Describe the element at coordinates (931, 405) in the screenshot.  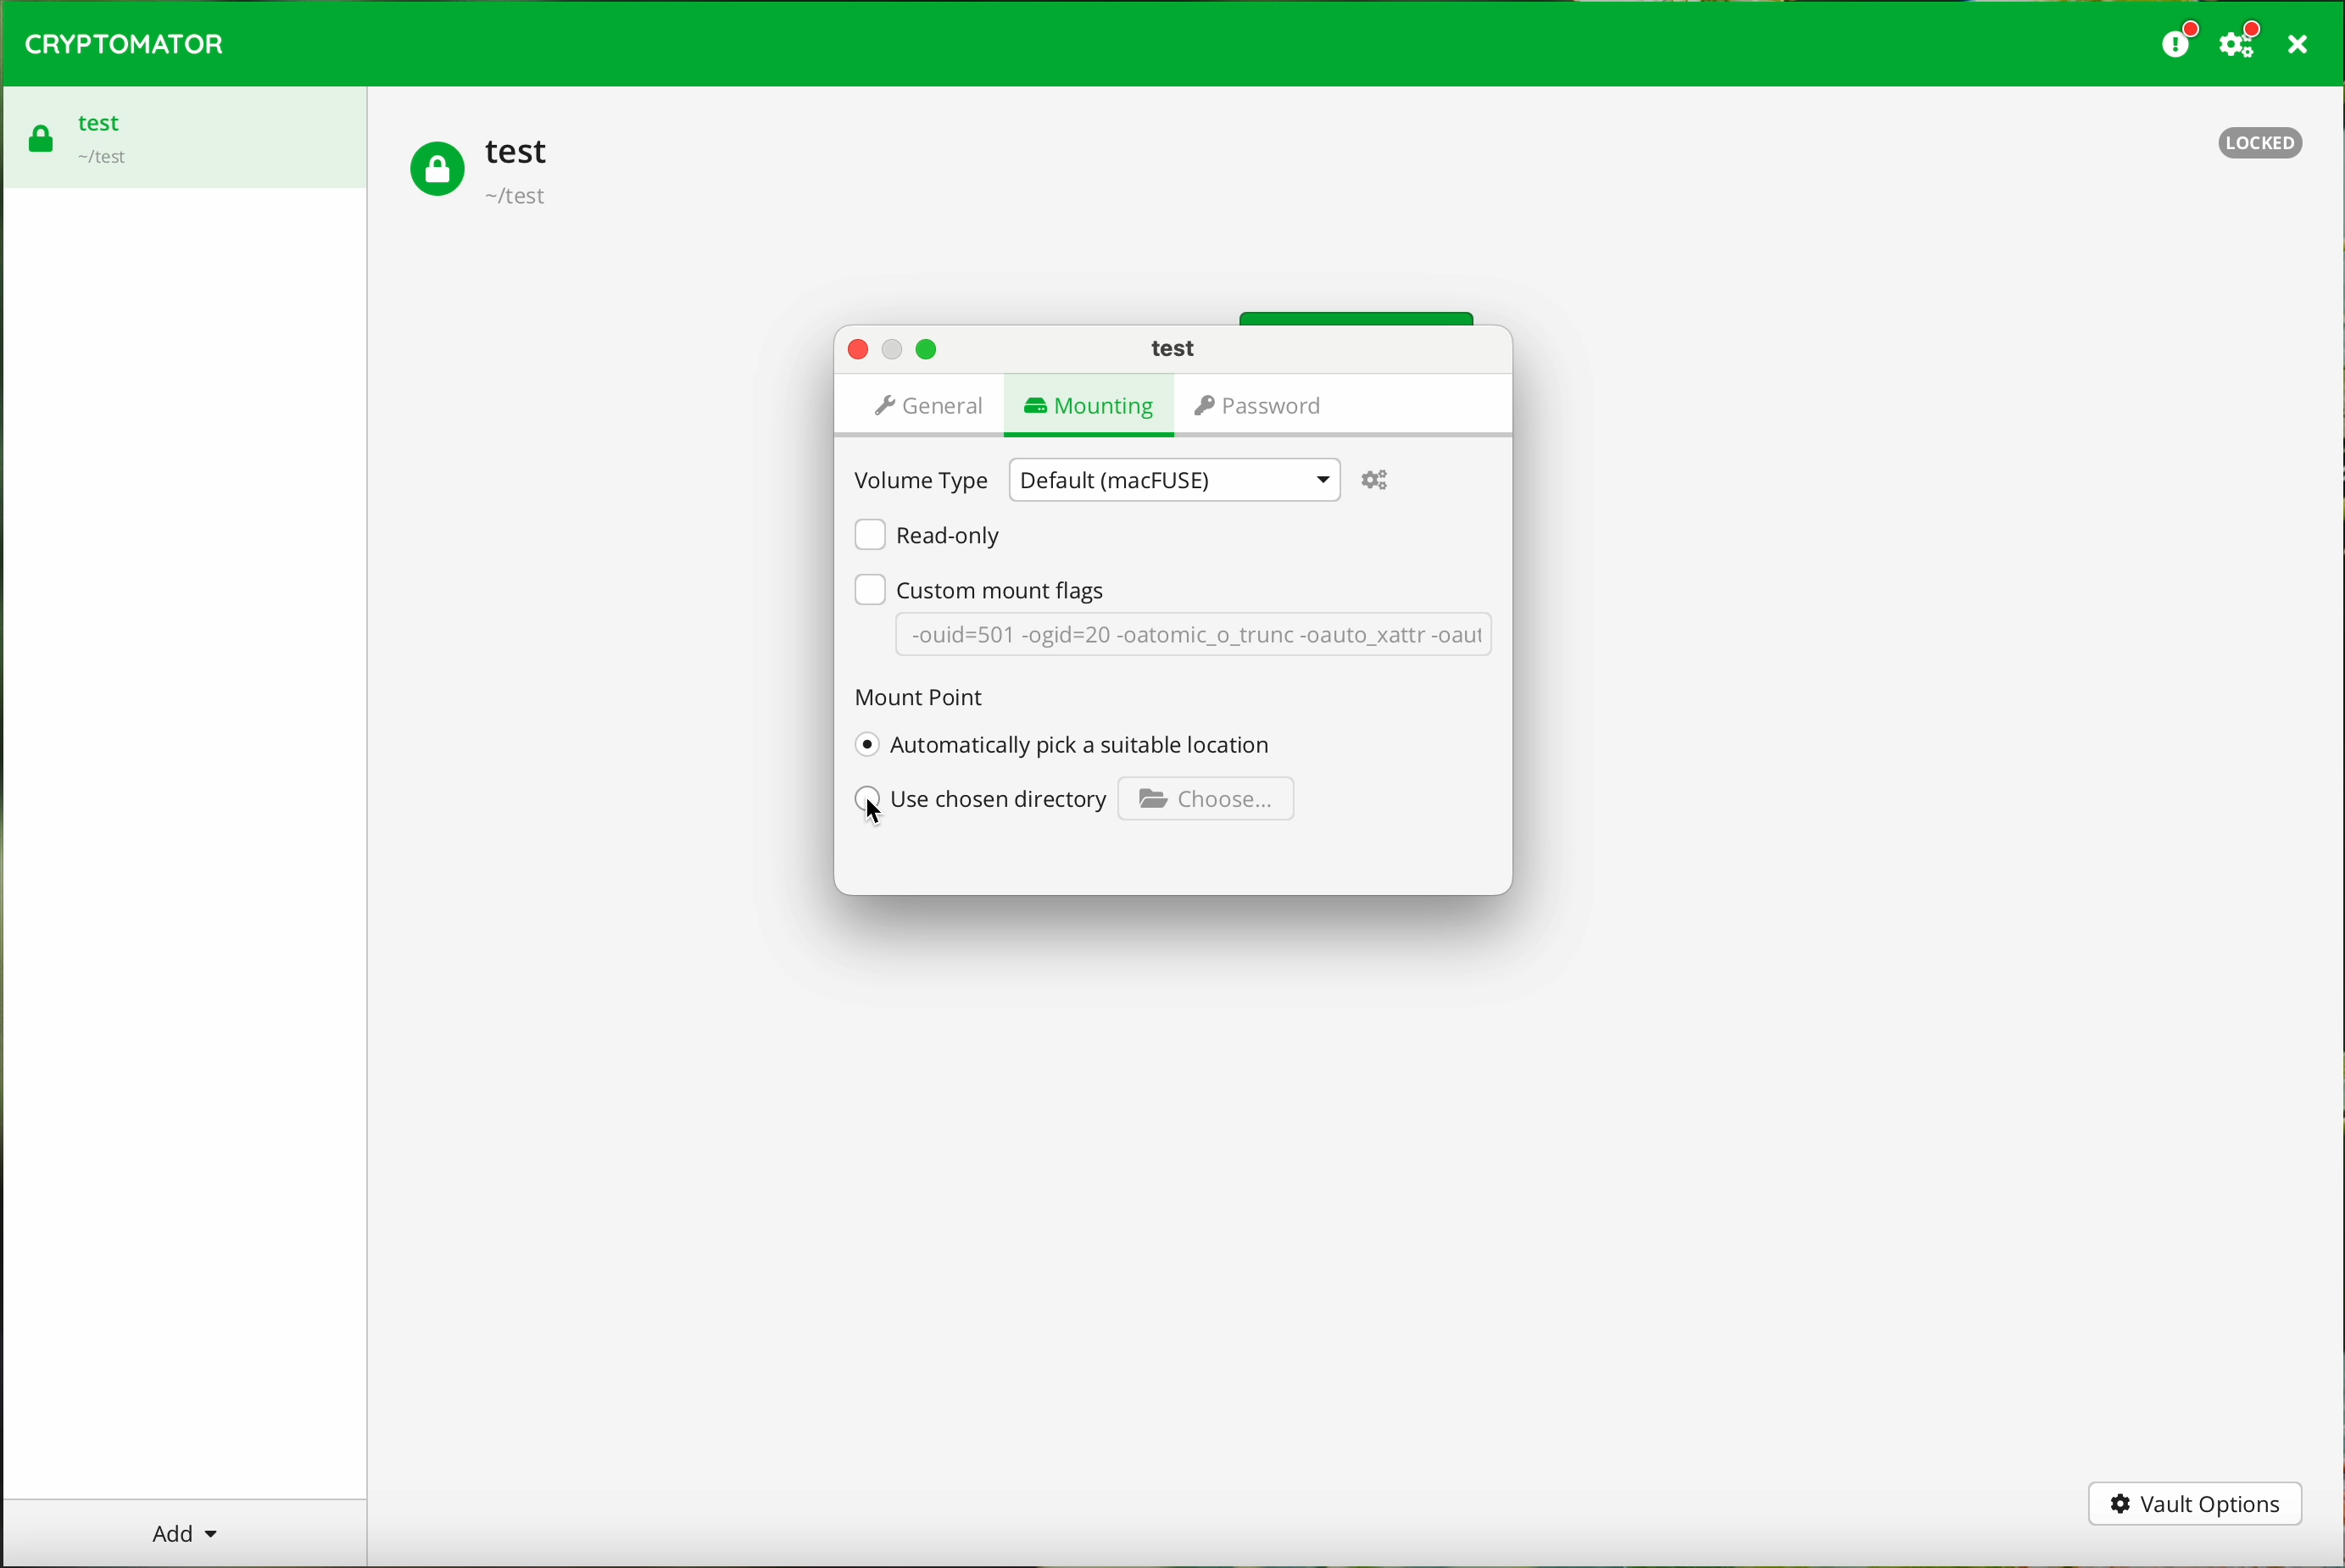
I see `general` at that location.